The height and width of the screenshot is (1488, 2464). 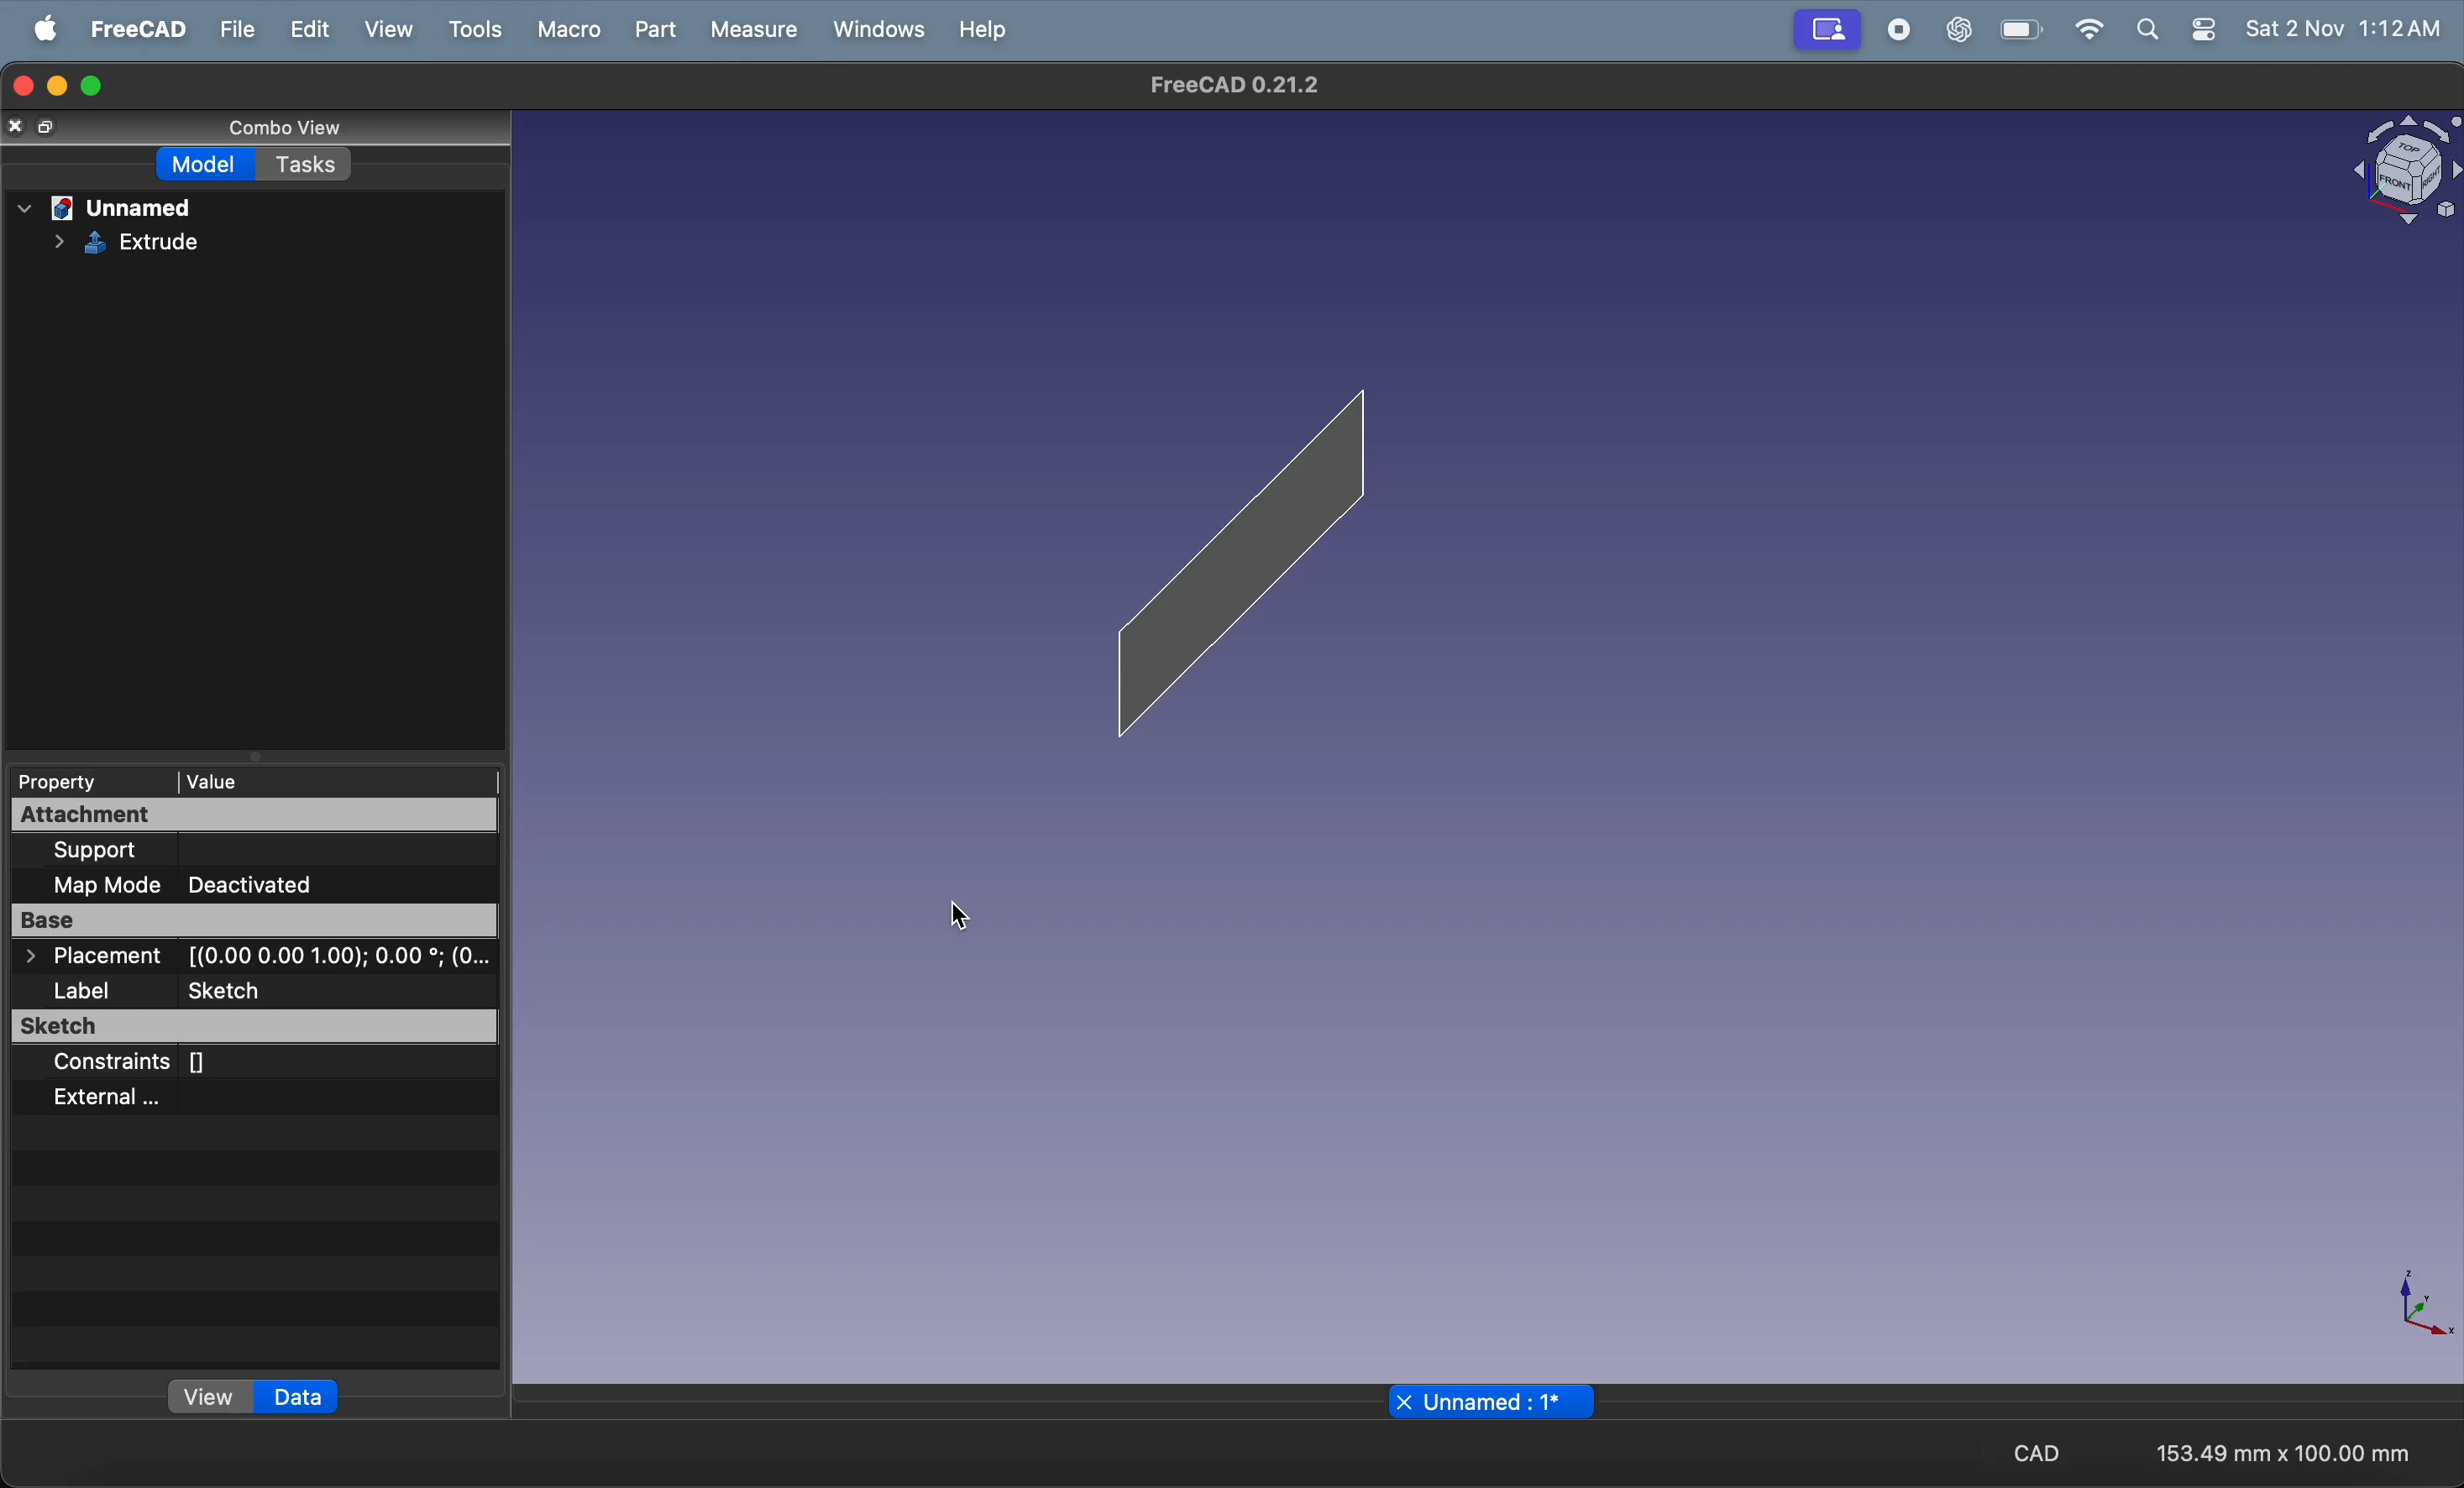 What do you see at coordinates (127, 242) in the screenshot?
I see `Extrude` at bounding box center [127, 242].